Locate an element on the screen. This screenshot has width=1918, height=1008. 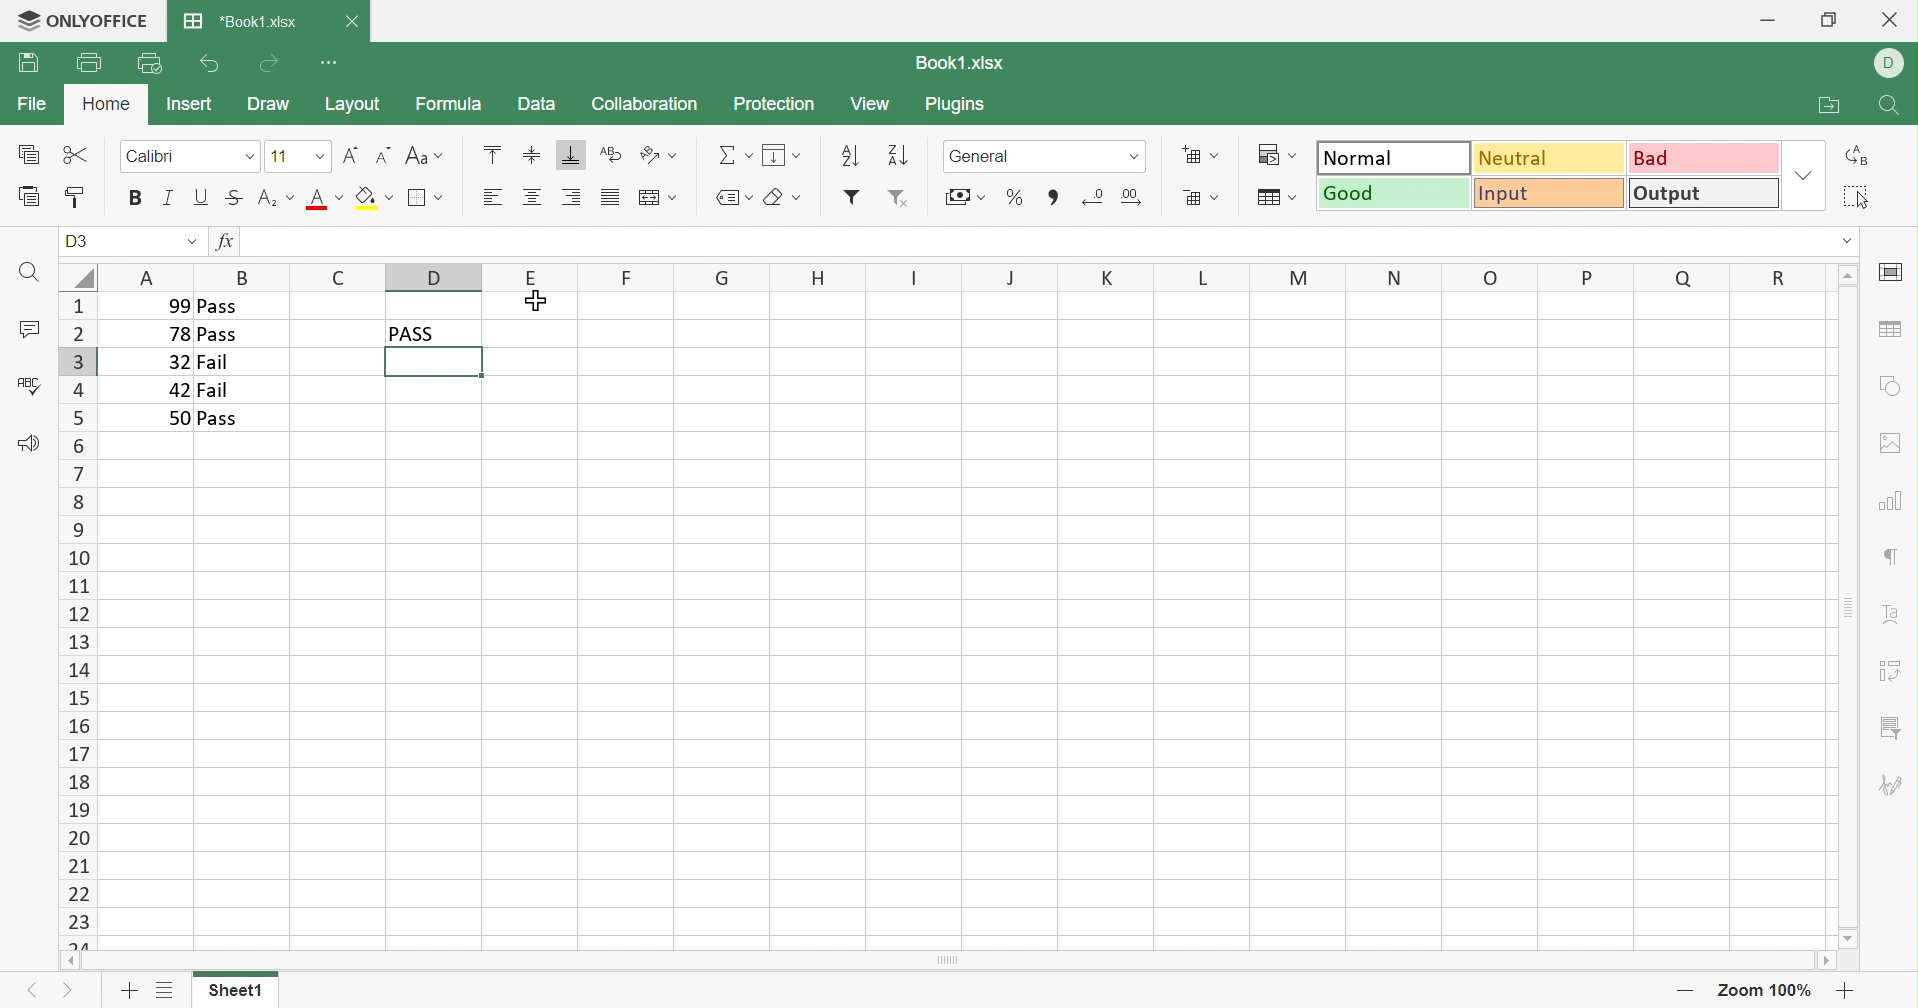
Spell checking is located at coordinates (29, 385).